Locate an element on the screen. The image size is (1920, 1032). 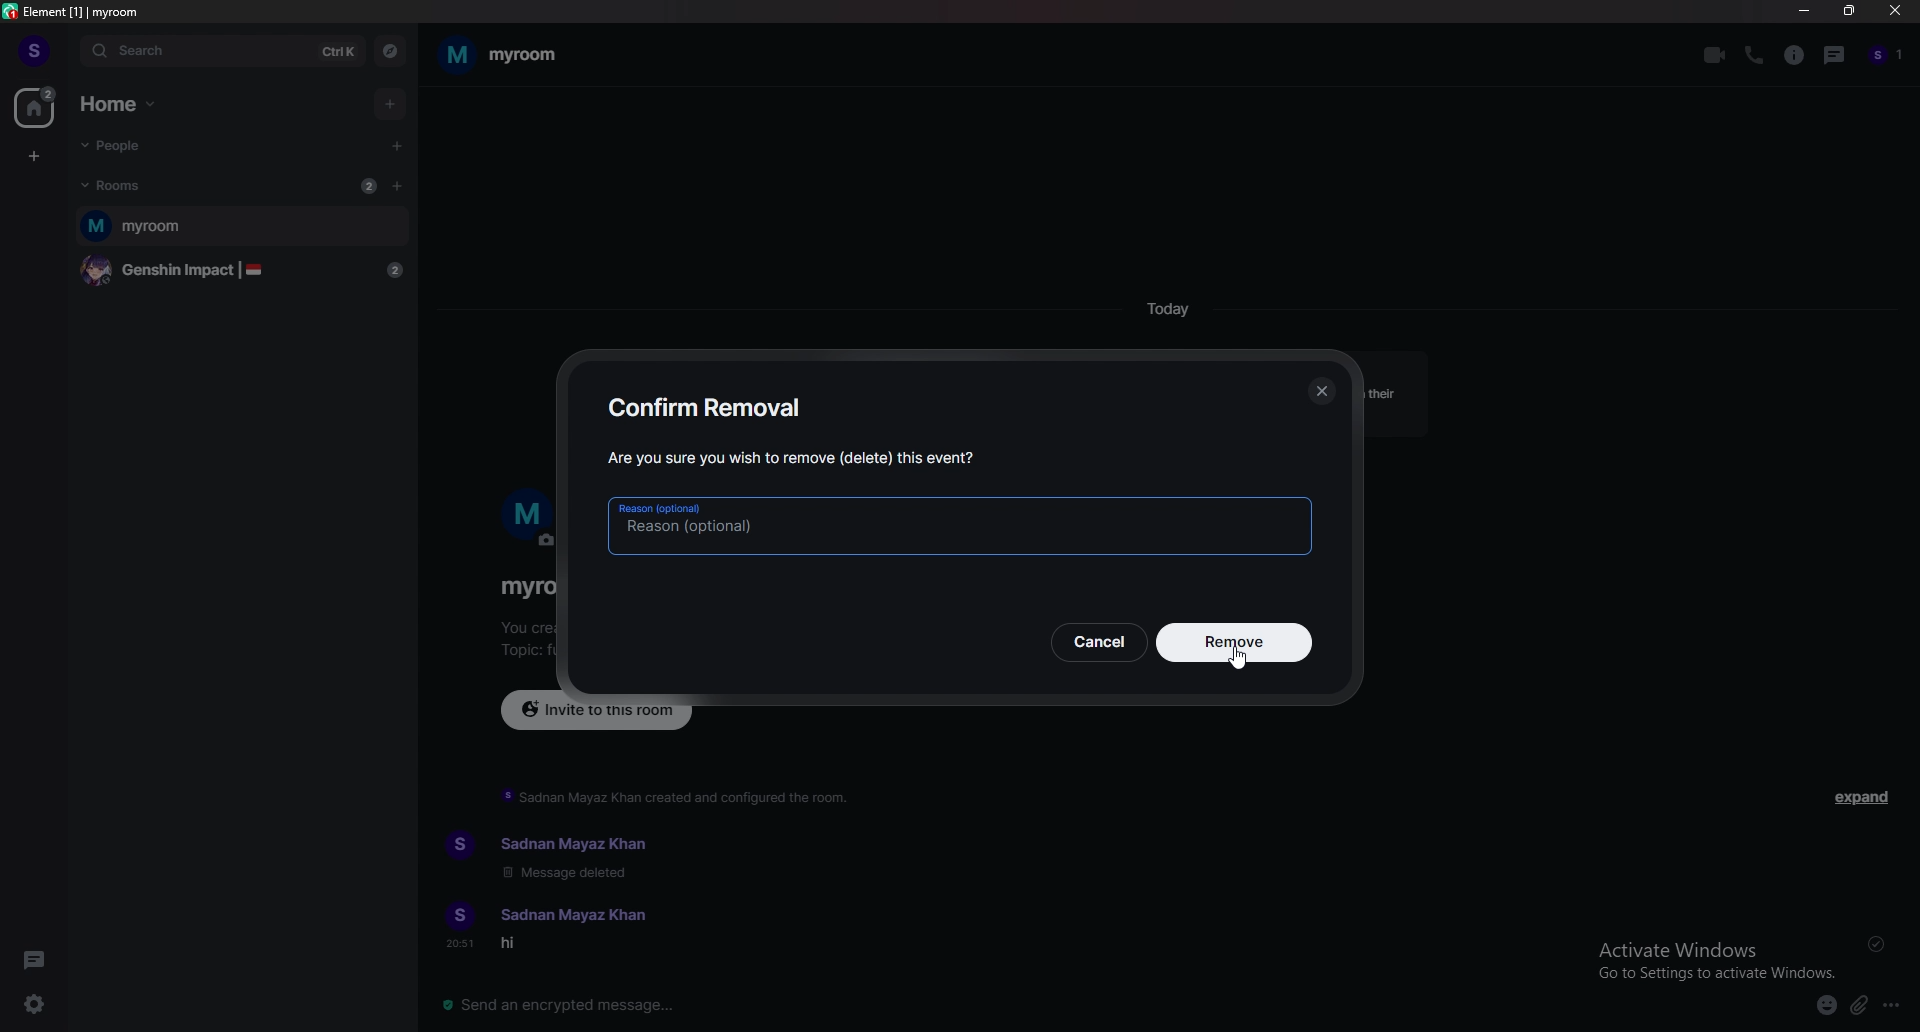
sadnan mayaz khan message deleted is located at coordinates (573, 857).